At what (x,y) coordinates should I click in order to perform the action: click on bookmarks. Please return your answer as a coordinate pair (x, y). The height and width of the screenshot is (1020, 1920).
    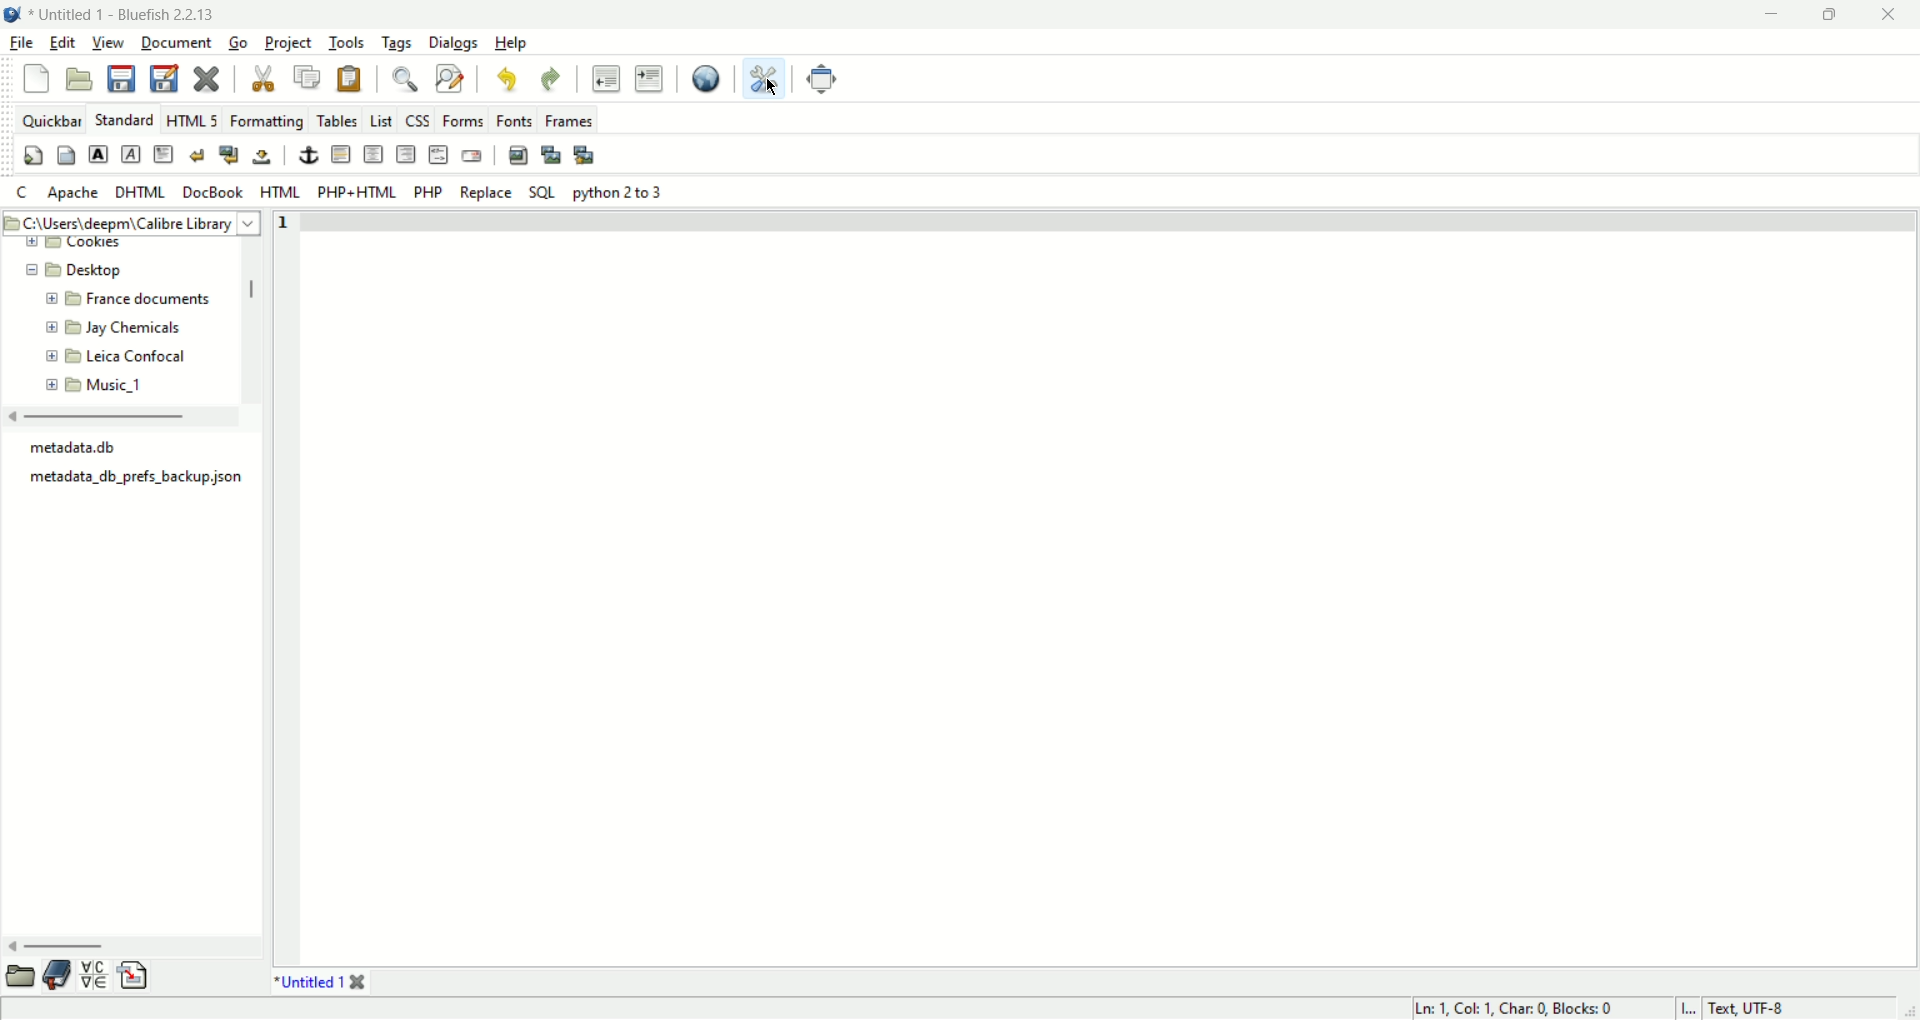
    Looking at the image, I should click on (58, 976).